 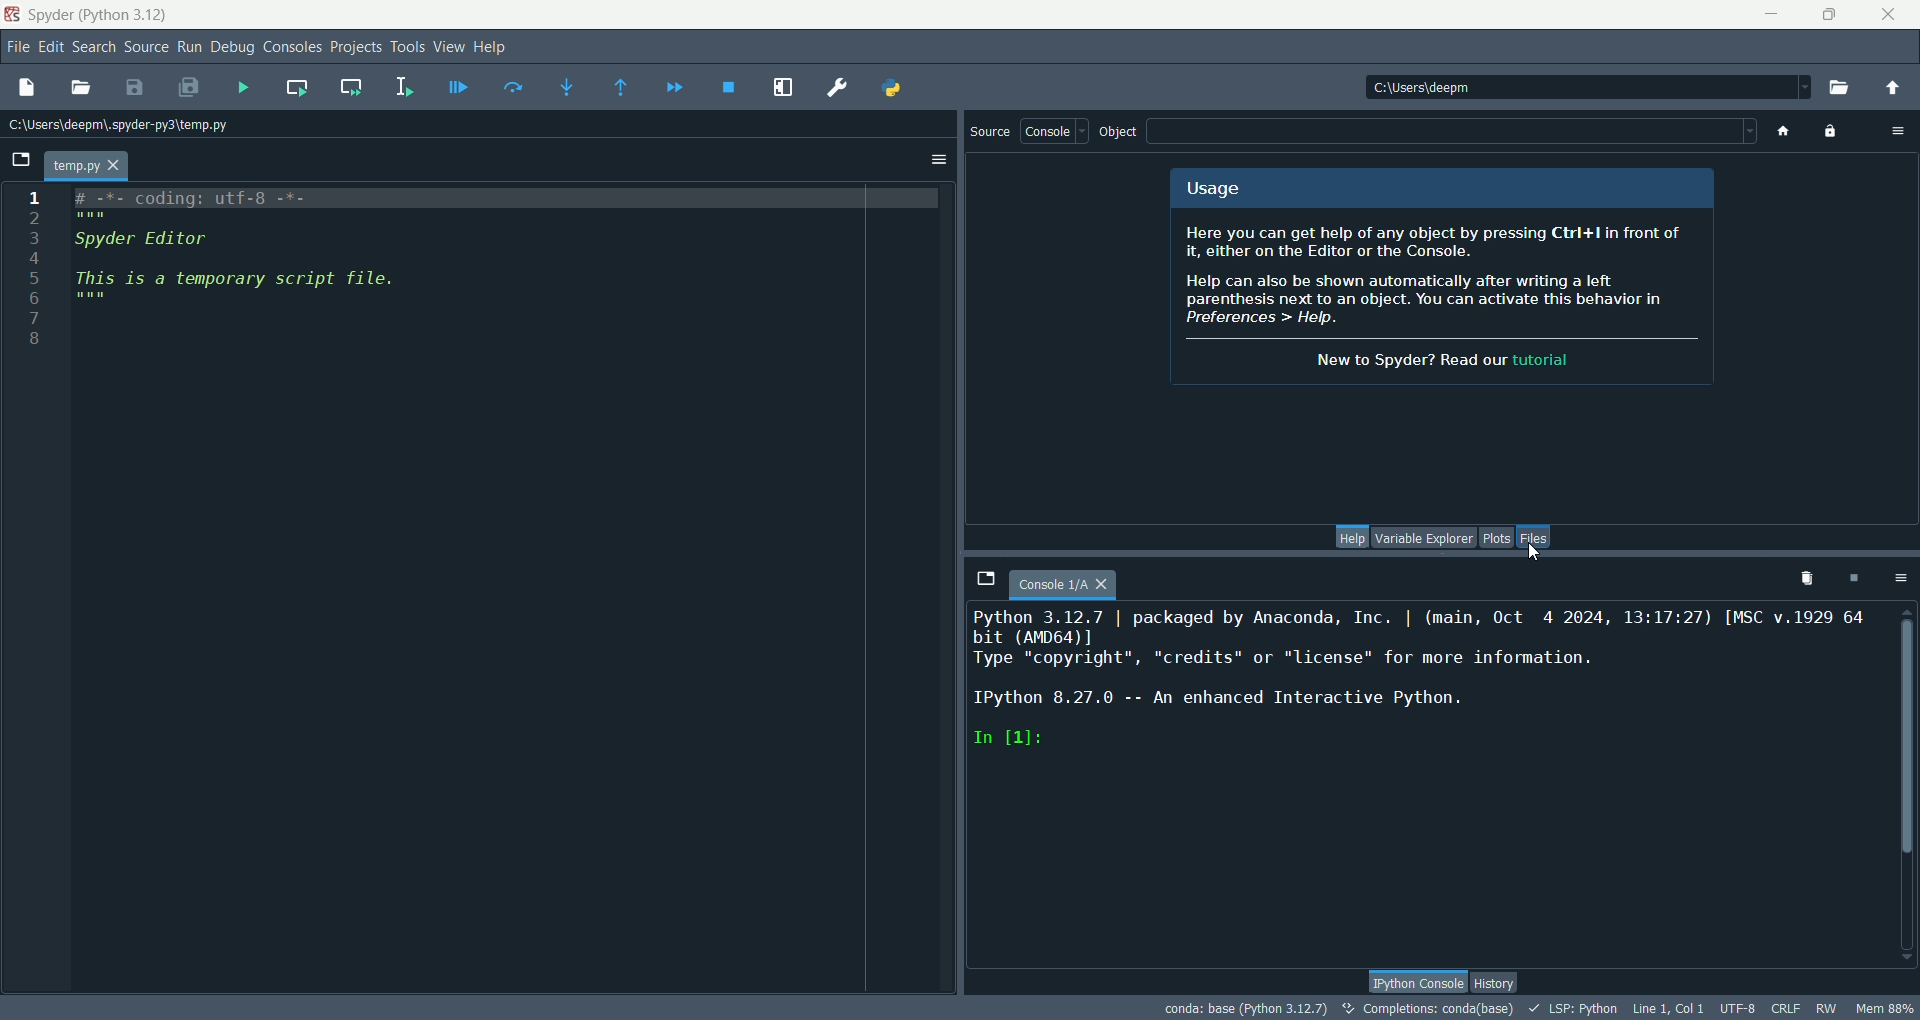 What do you see at coordinates (991, 131) in the screenshot?
I see `source` at bounding box center [991, 131].